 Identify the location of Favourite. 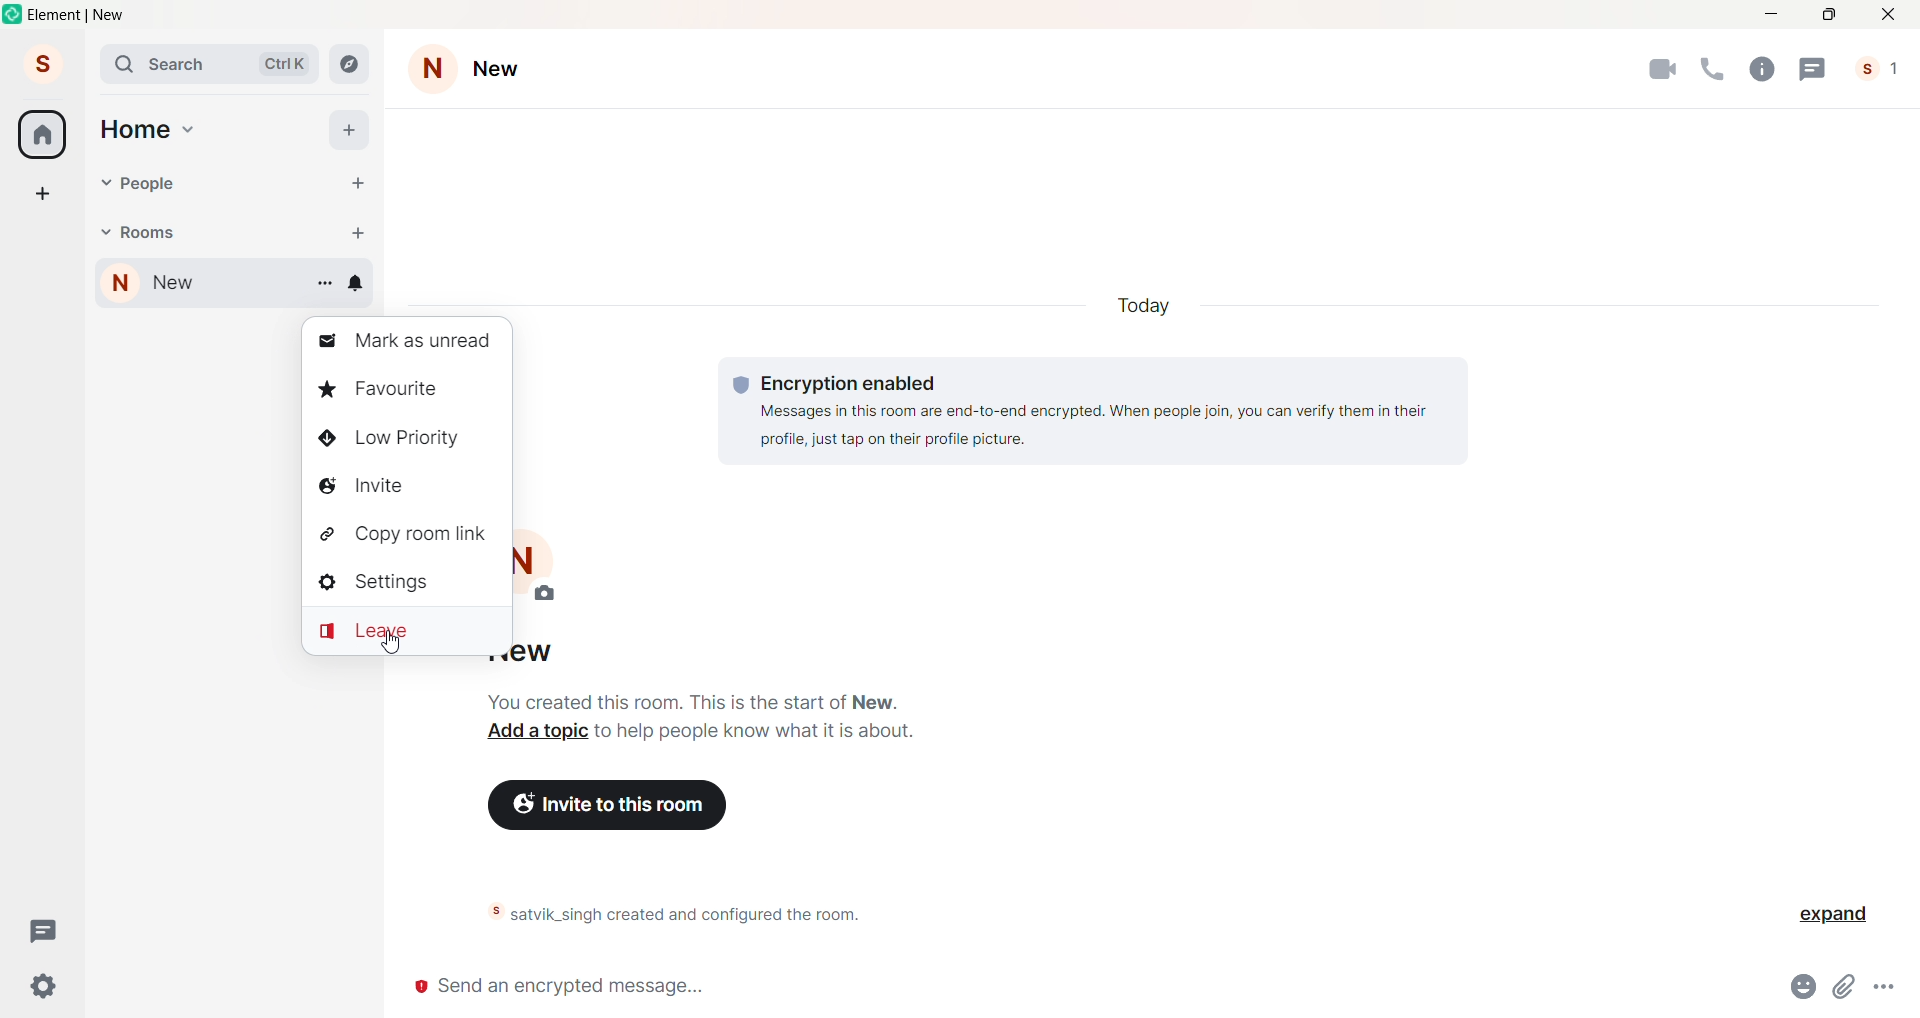
(399, 390).